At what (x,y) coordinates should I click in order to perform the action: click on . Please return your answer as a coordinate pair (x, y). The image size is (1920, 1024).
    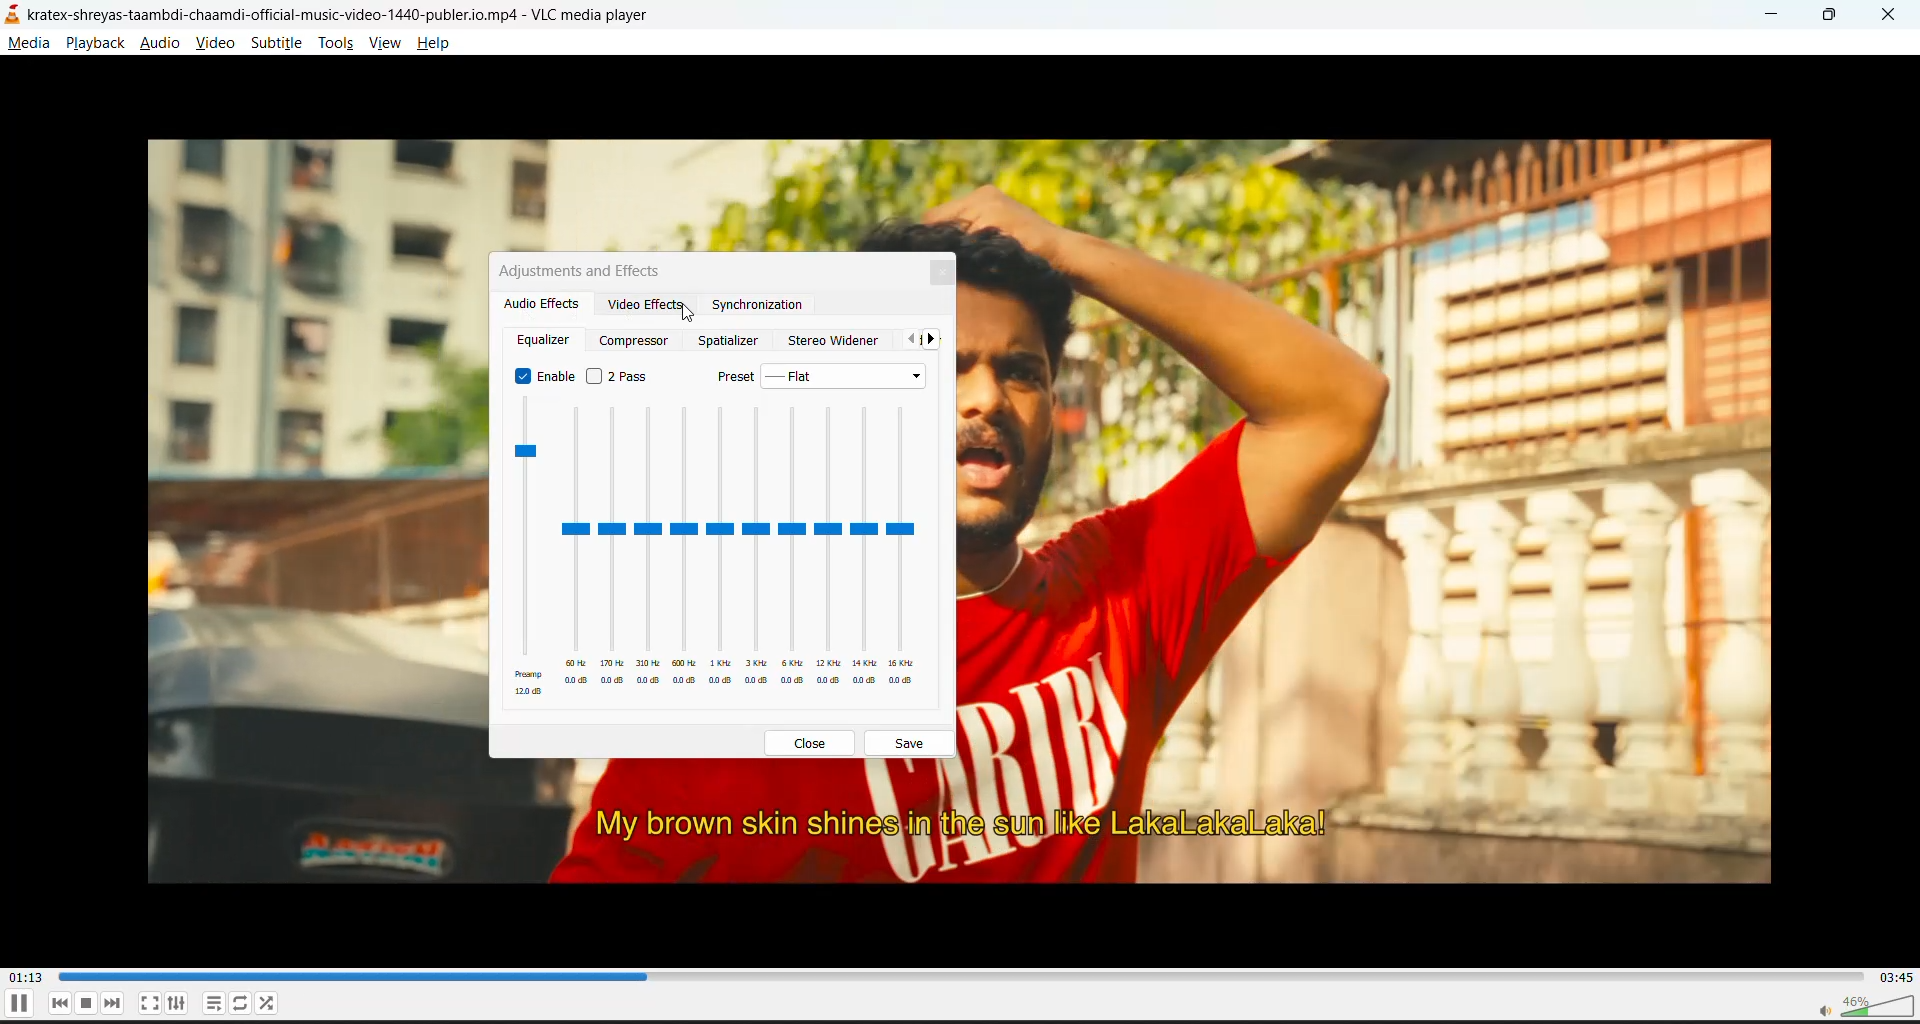
    Looking at the image, I should click on (797, 546).